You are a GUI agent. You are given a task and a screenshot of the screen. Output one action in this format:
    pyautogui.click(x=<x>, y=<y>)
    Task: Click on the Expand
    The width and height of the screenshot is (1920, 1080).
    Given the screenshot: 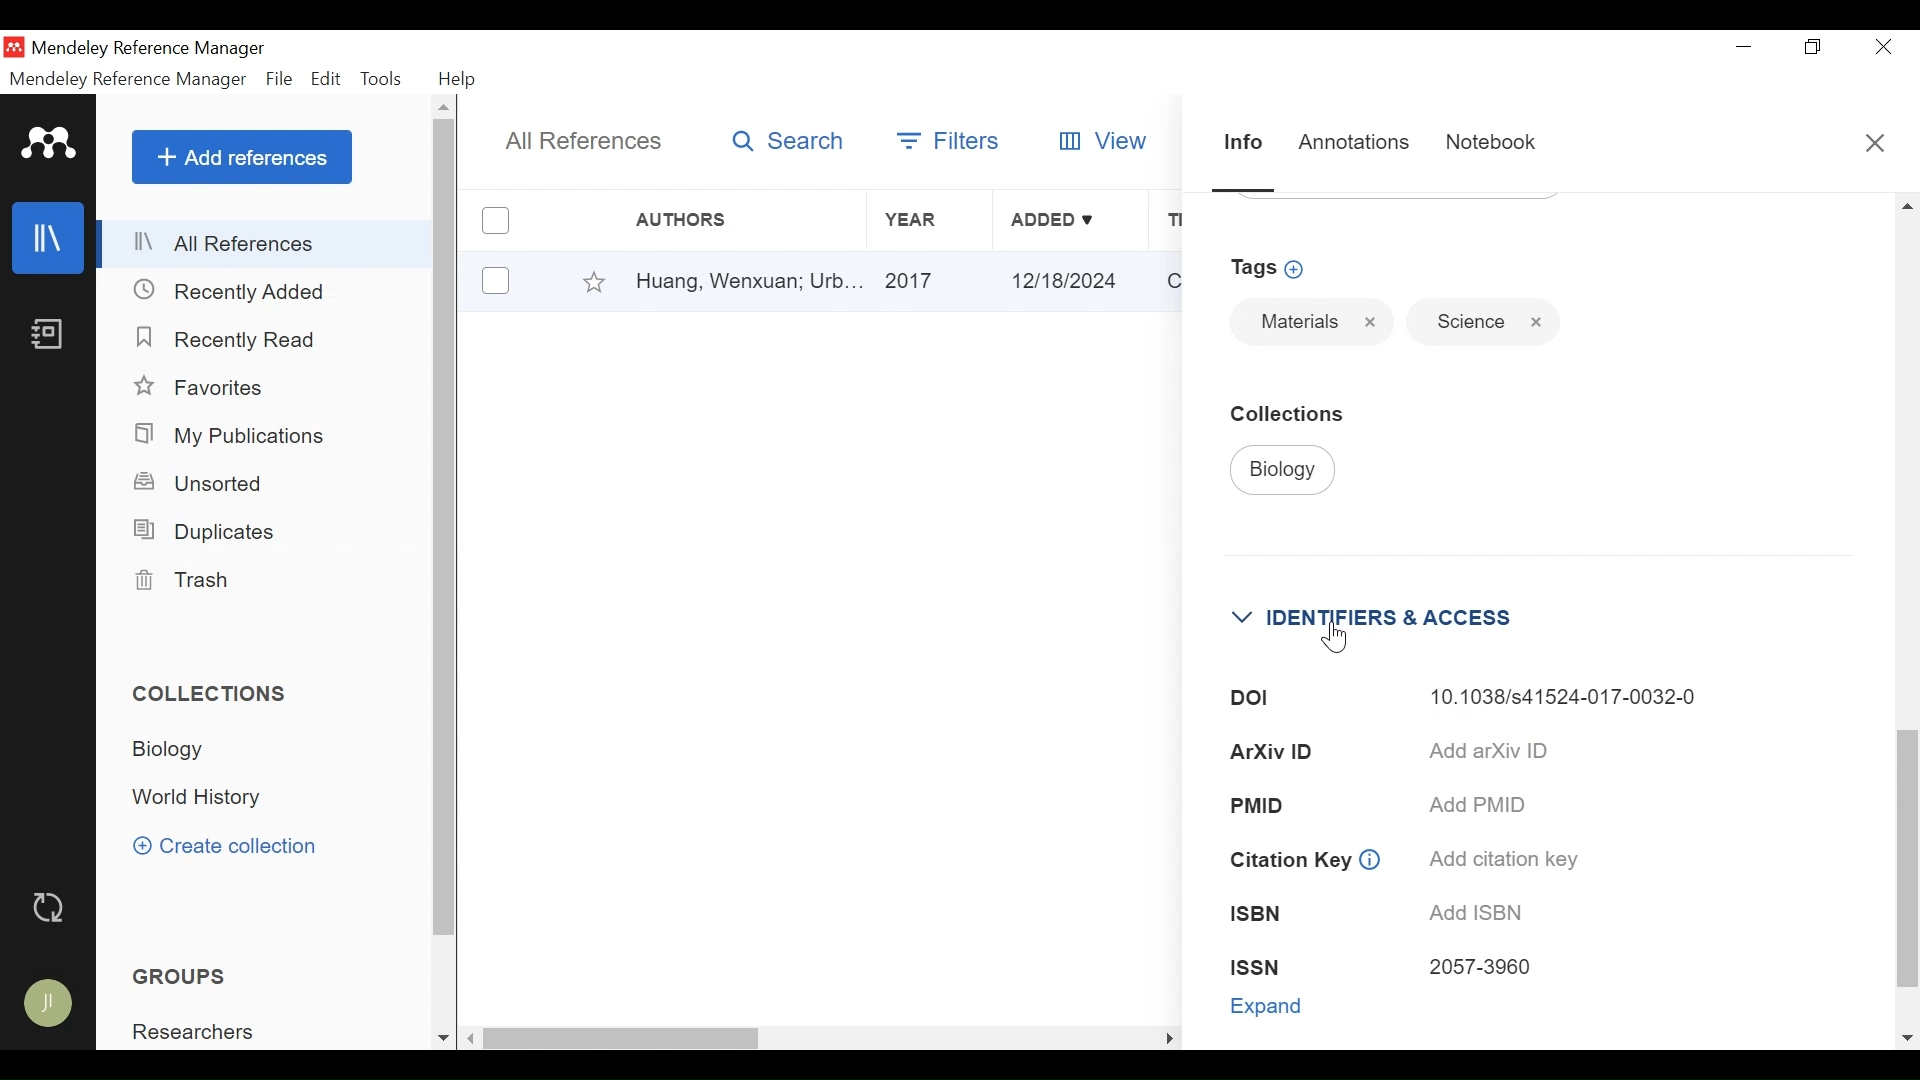 What is the action you would take?
    pyautogui.click(x=1268, y=1006)
    